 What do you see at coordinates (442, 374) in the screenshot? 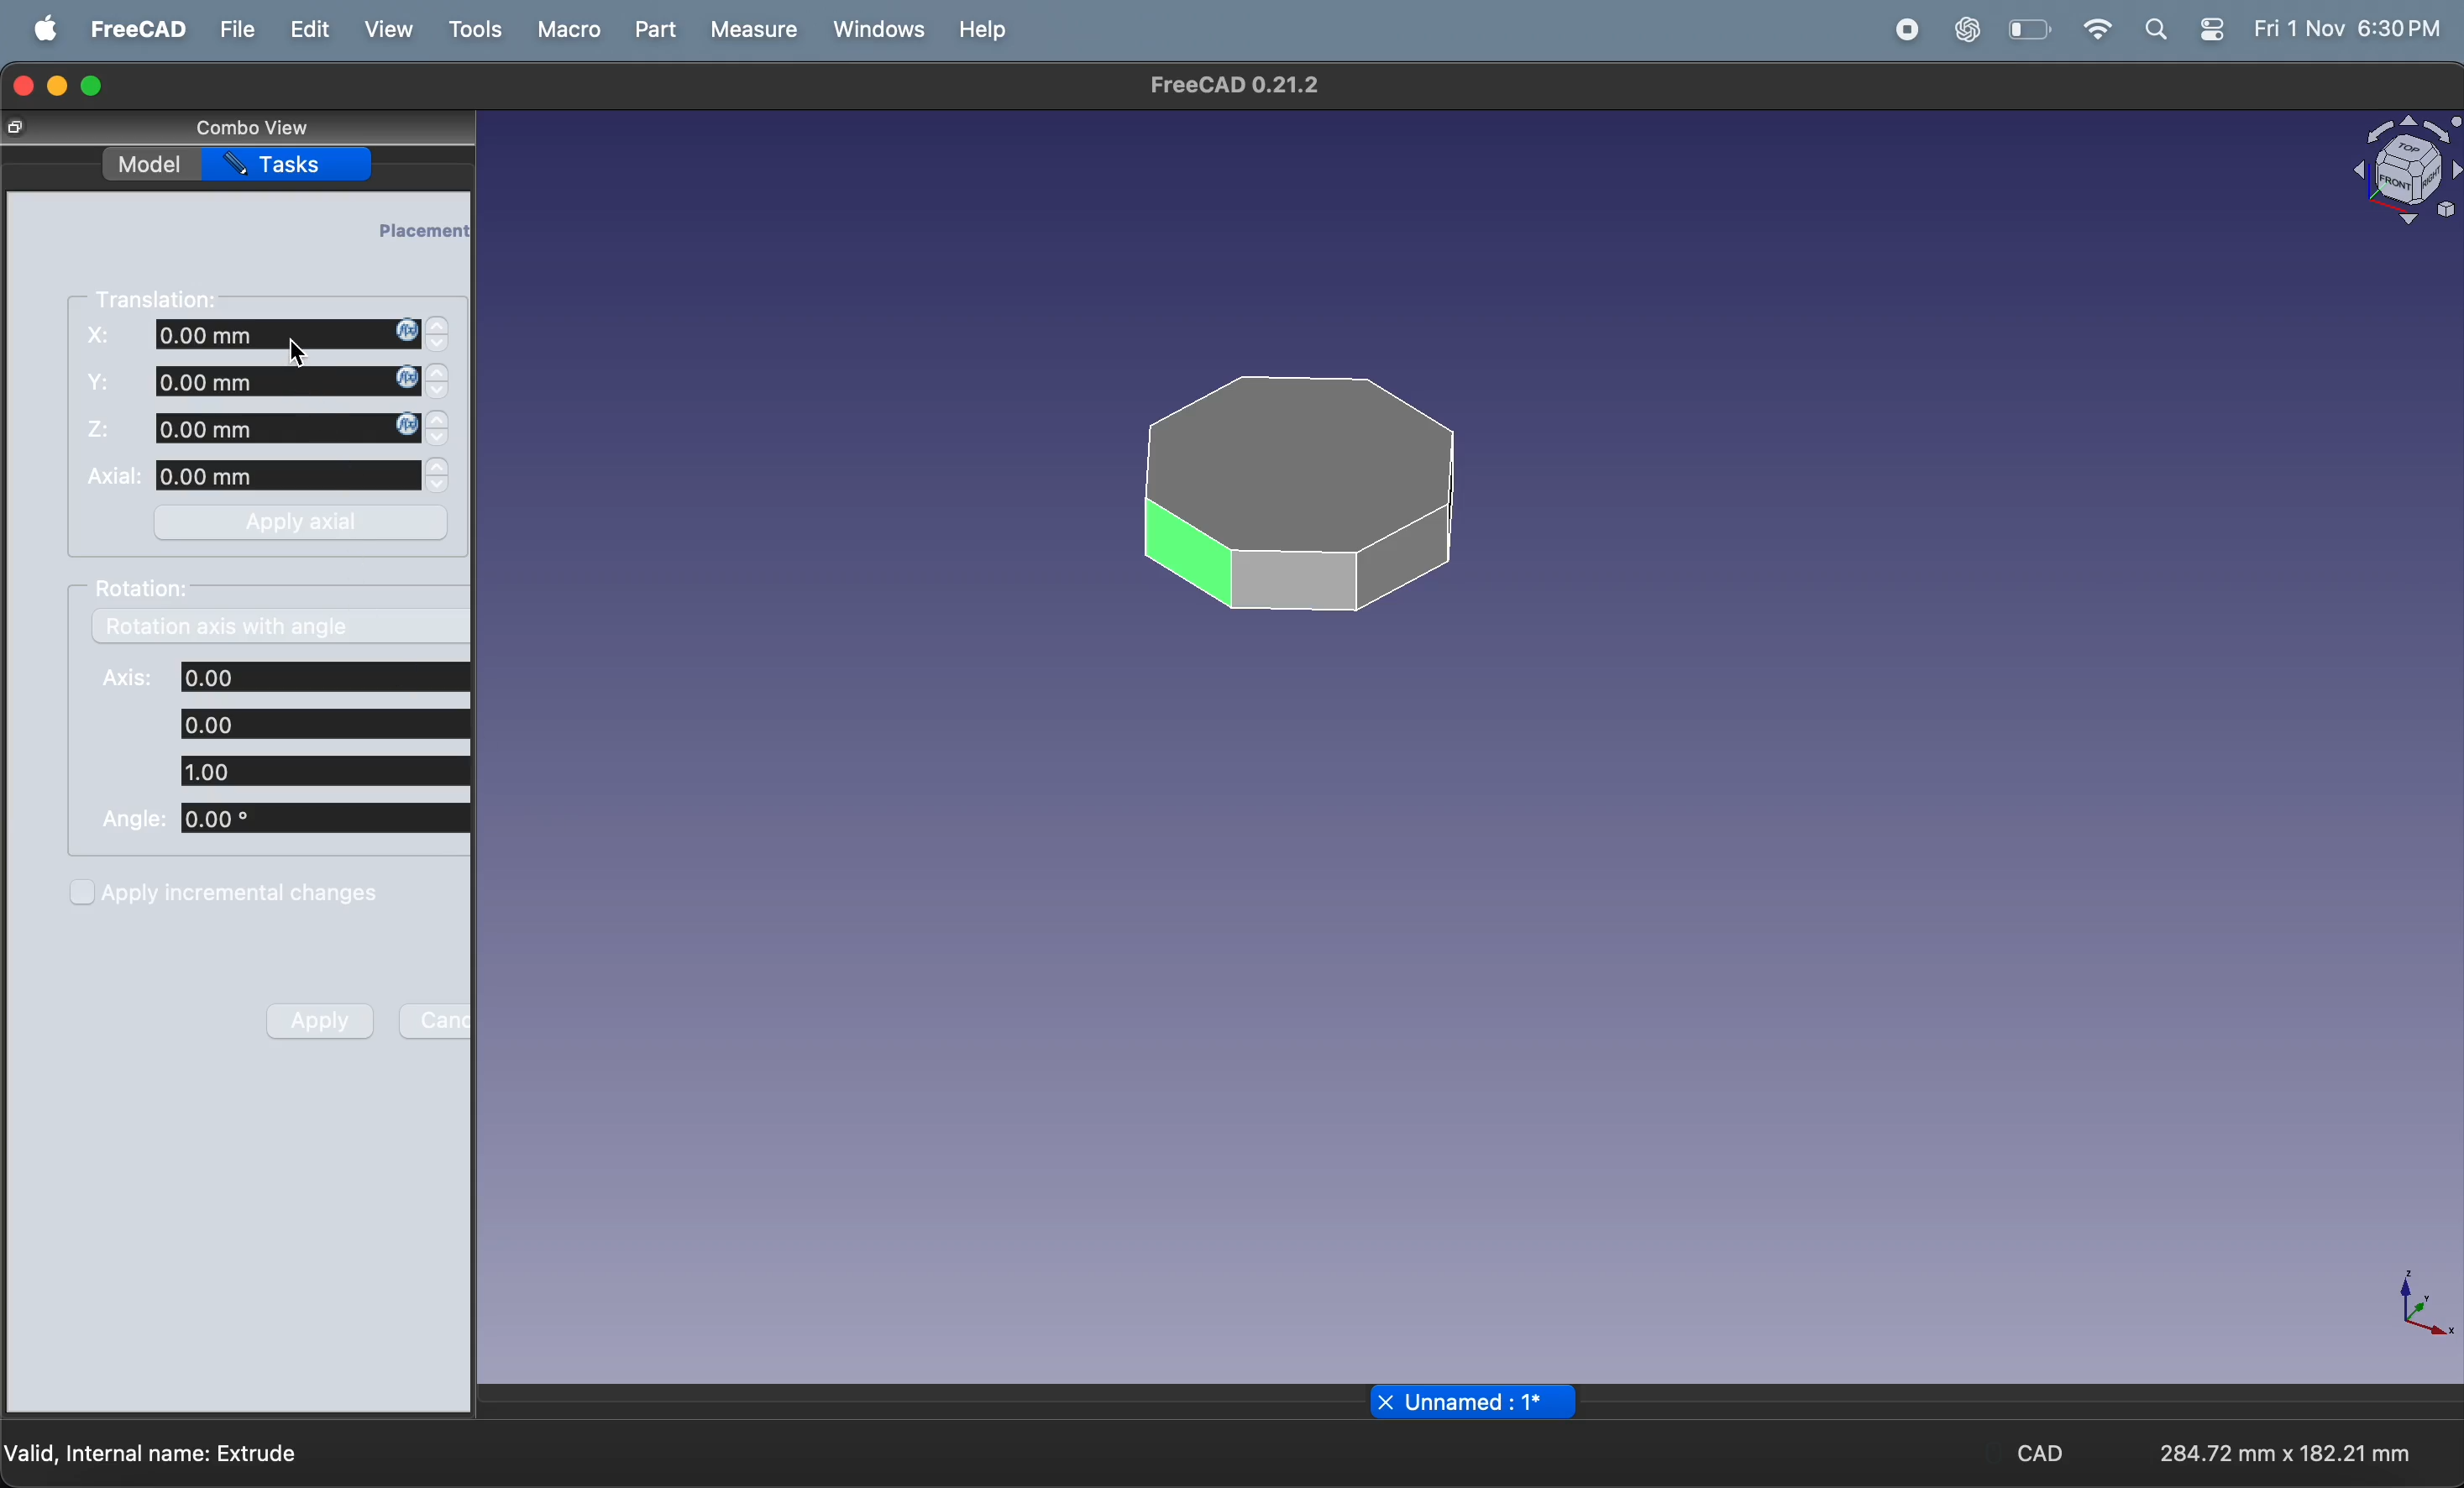
I see `up` at bounding box center [442, 374].